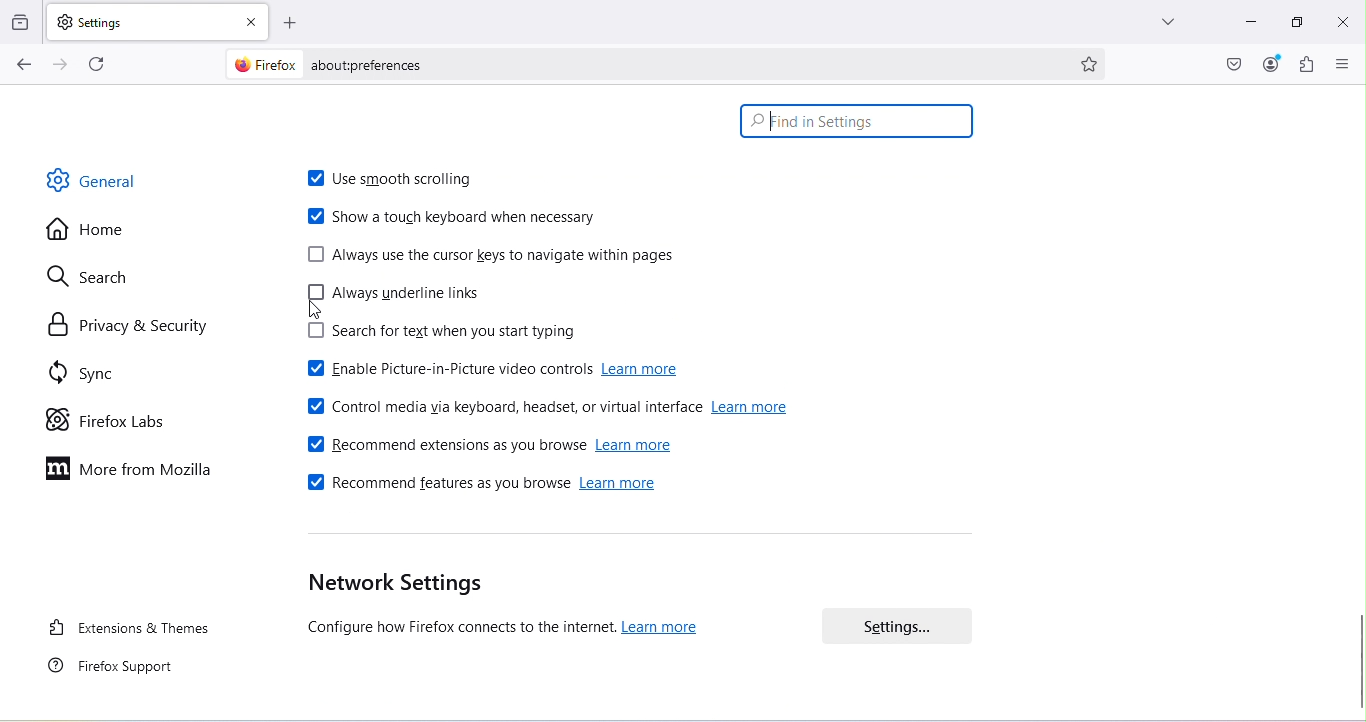 This screenshot has width=1366, height=722. What do you see at coordinates (392, 174) in the screenshot?
I see `Use smooth scrolling` at bounding box center [392, 174].